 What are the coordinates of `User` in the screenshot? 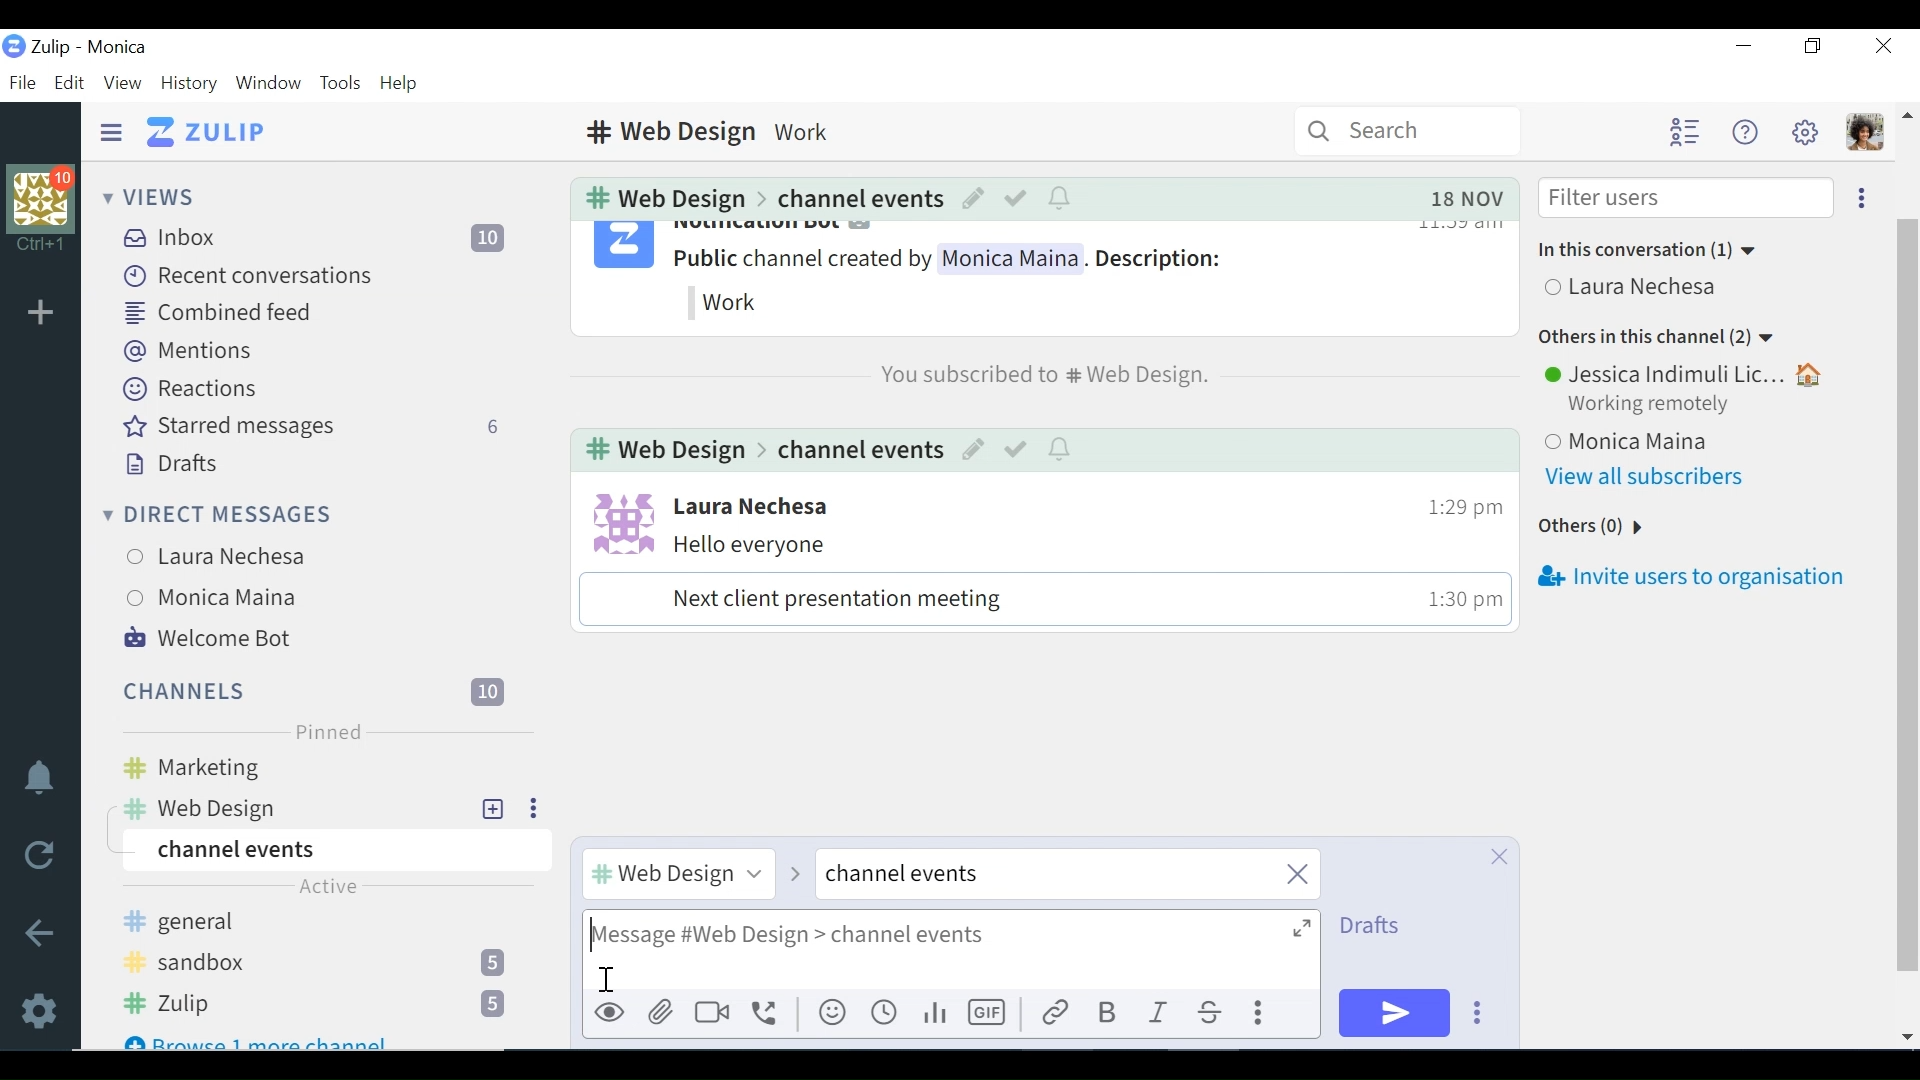 It's located at (1636, 289).